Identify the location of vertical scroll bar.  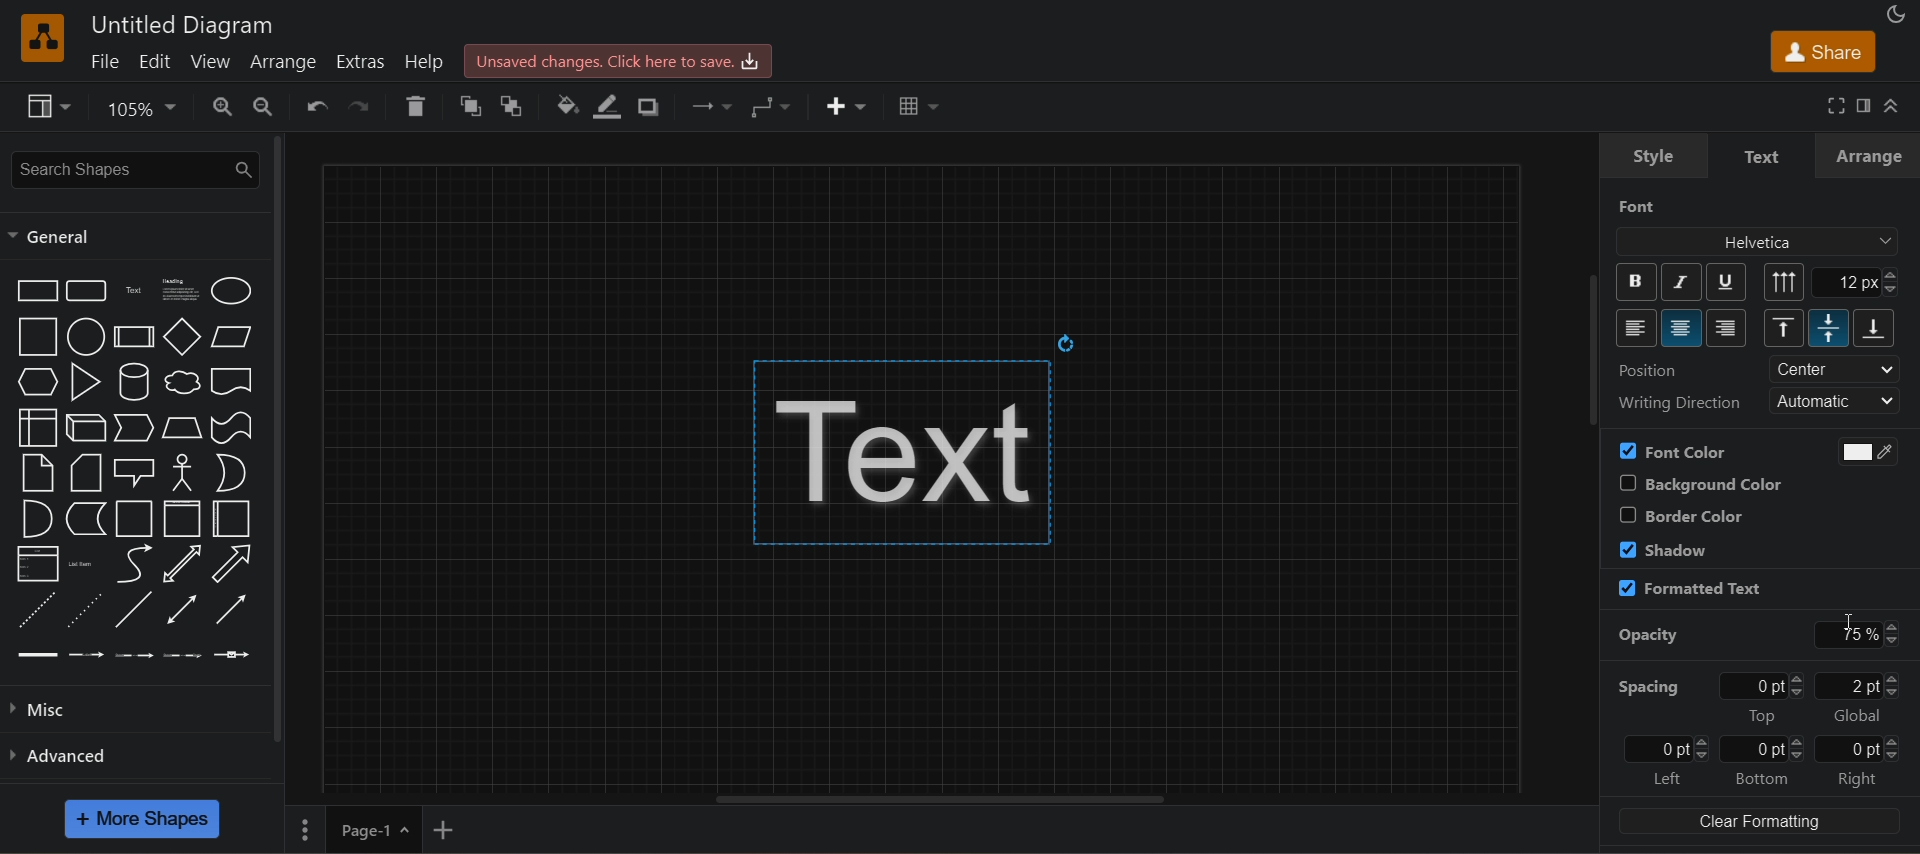
(1597, 355).